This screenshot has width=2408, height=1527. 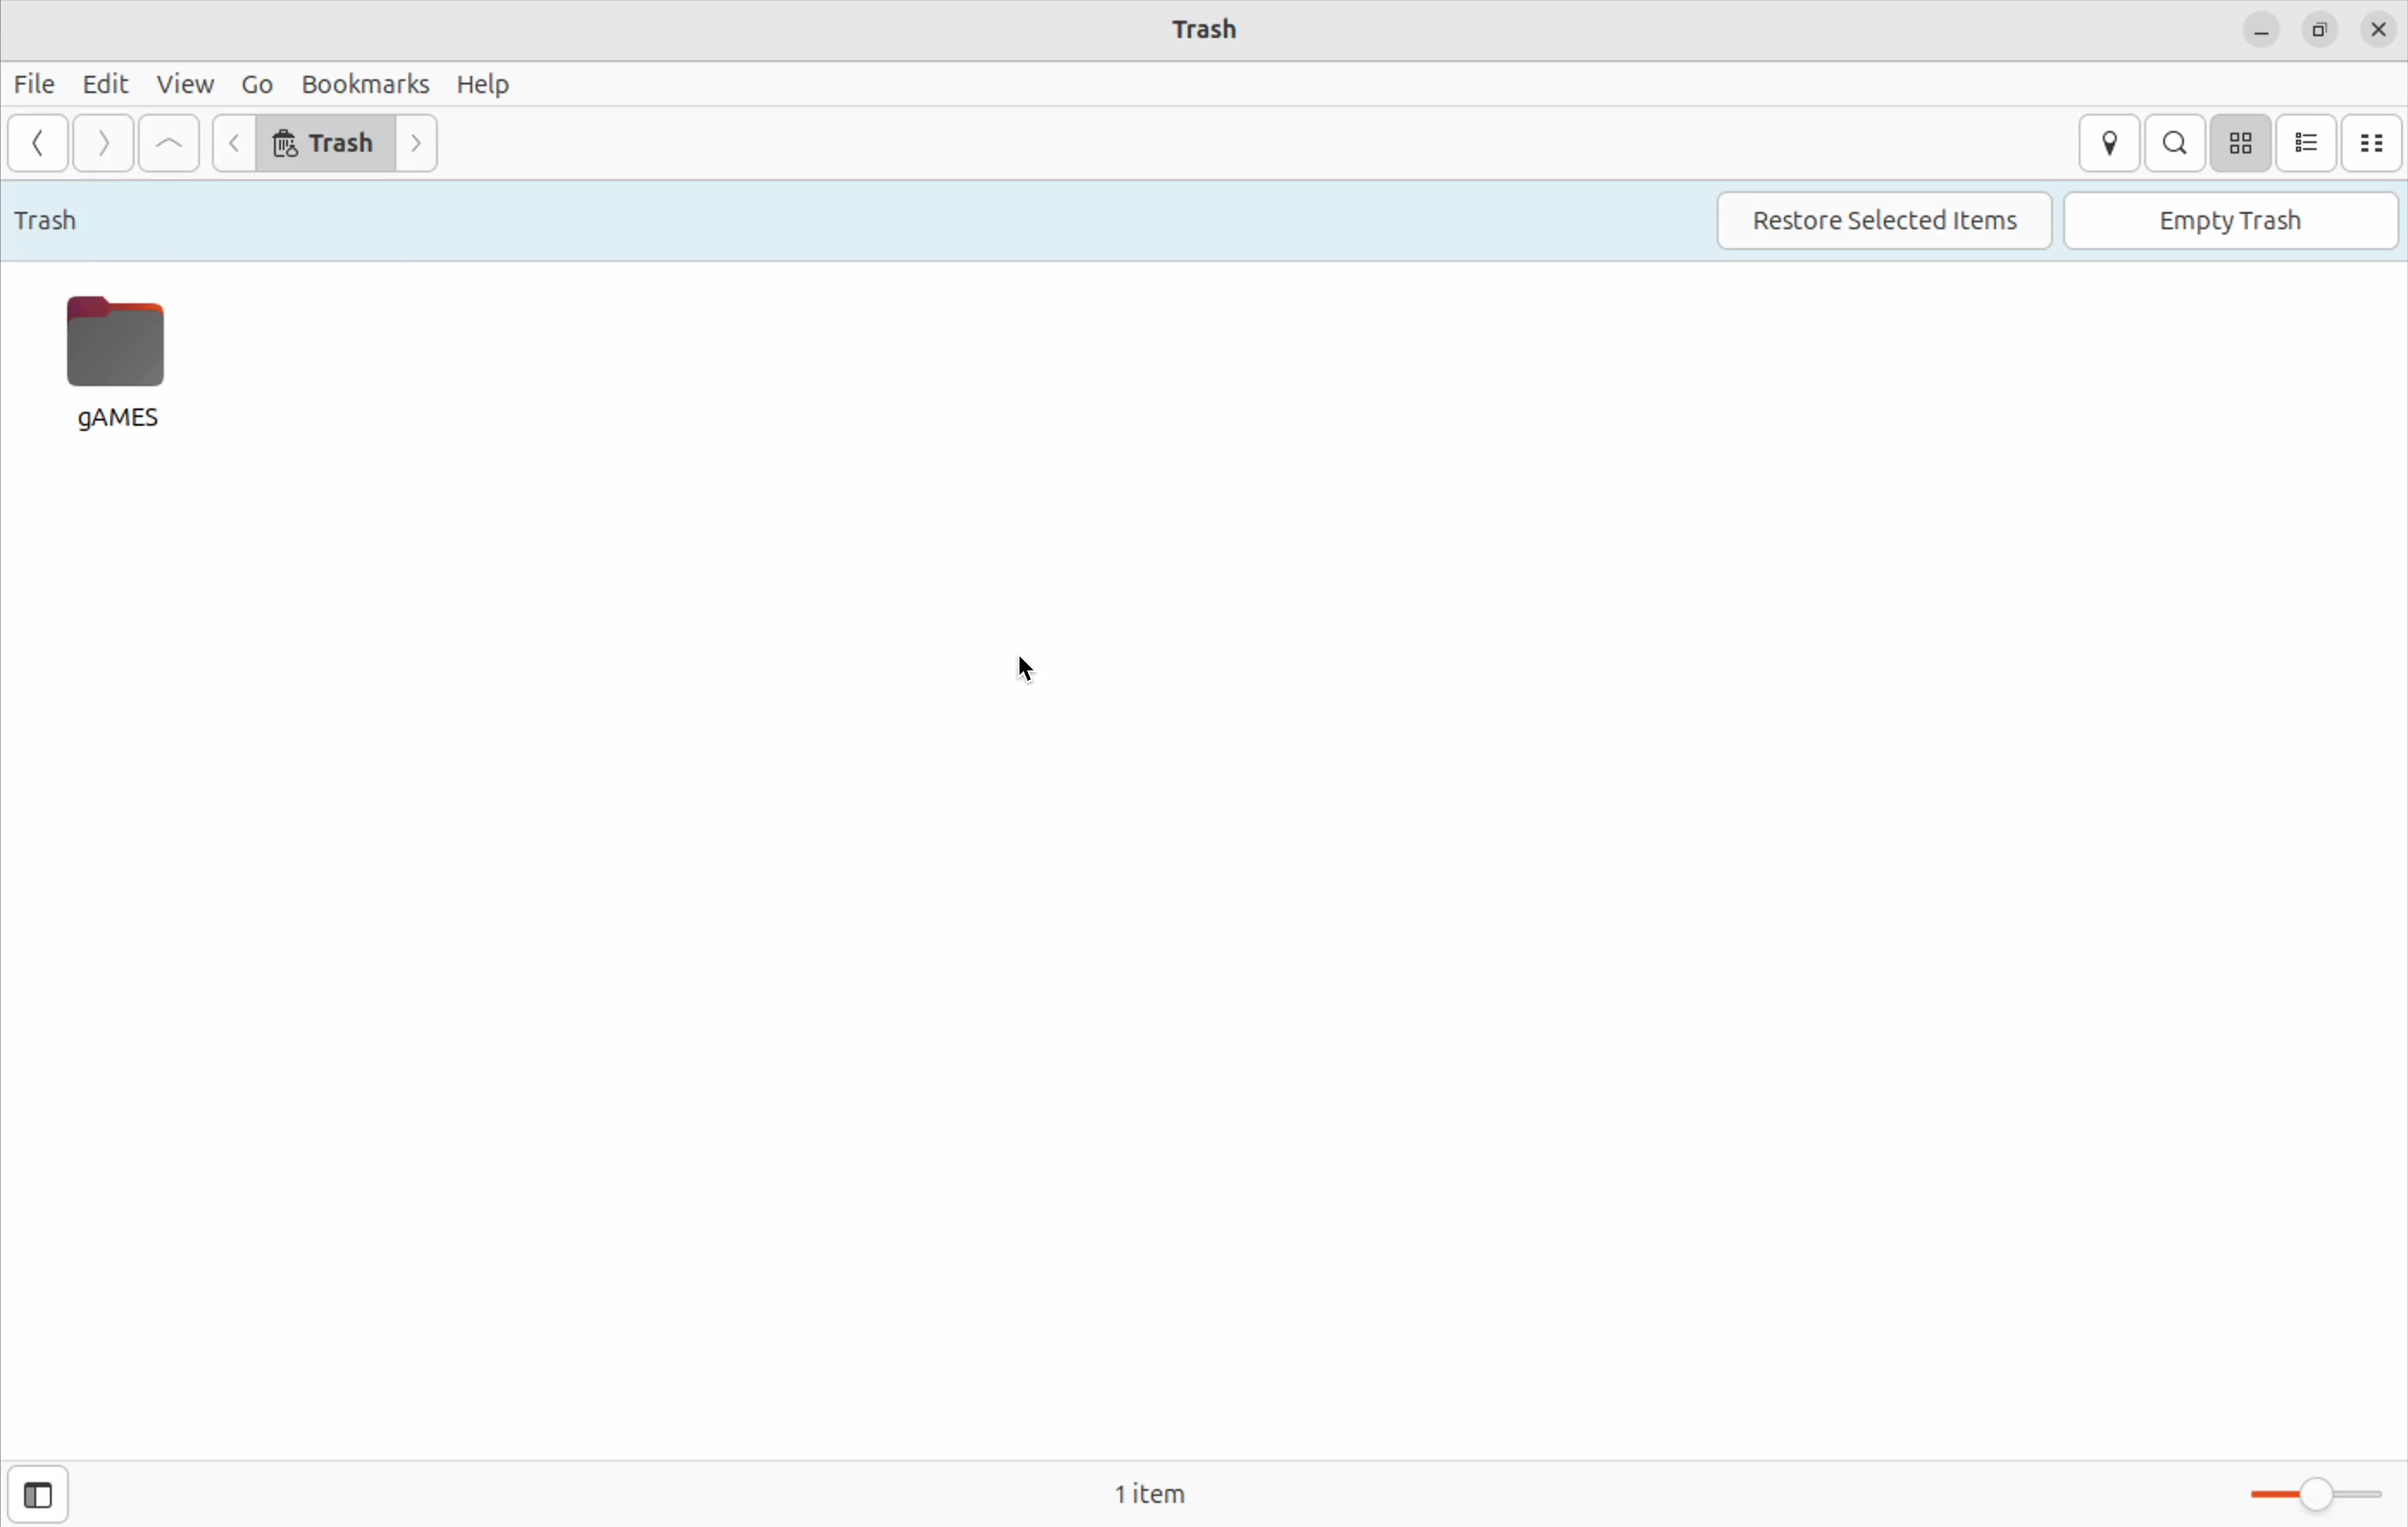 I want to click on Toggle zoom, so click(x=2322, y=1494).